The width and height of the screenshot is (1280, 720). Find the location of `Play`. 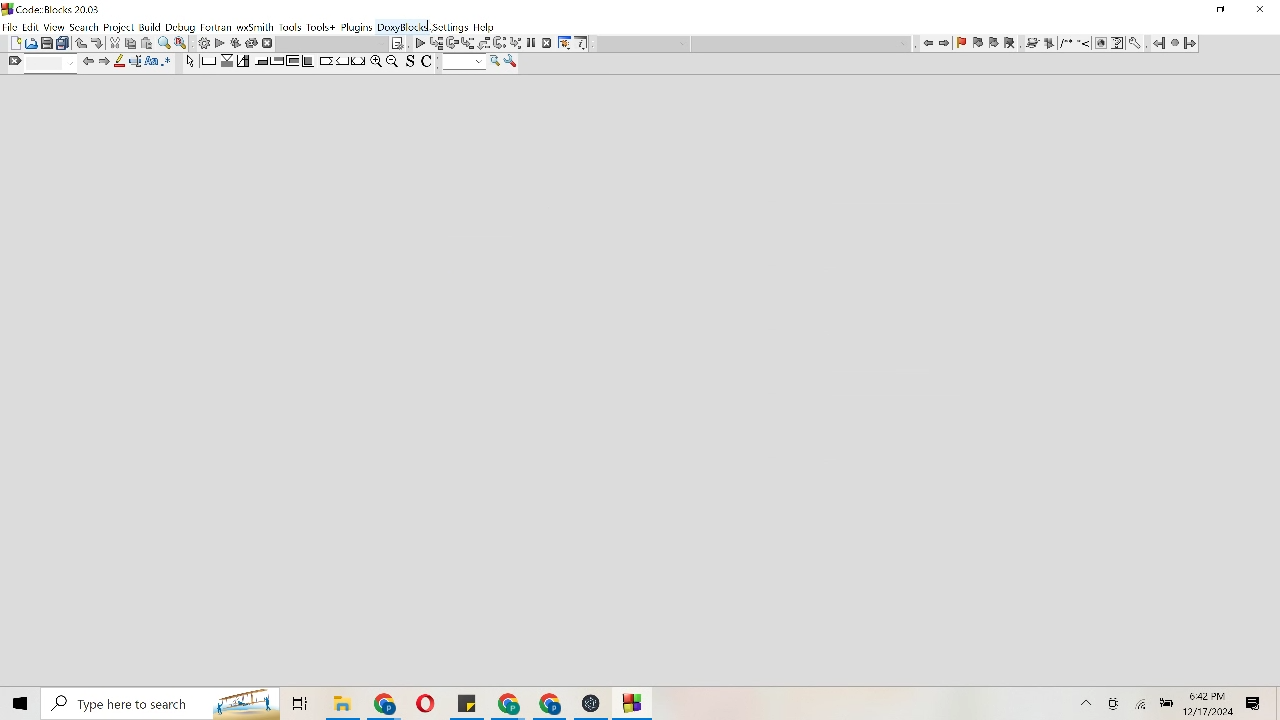

Play is located at coordinates (421, 43).